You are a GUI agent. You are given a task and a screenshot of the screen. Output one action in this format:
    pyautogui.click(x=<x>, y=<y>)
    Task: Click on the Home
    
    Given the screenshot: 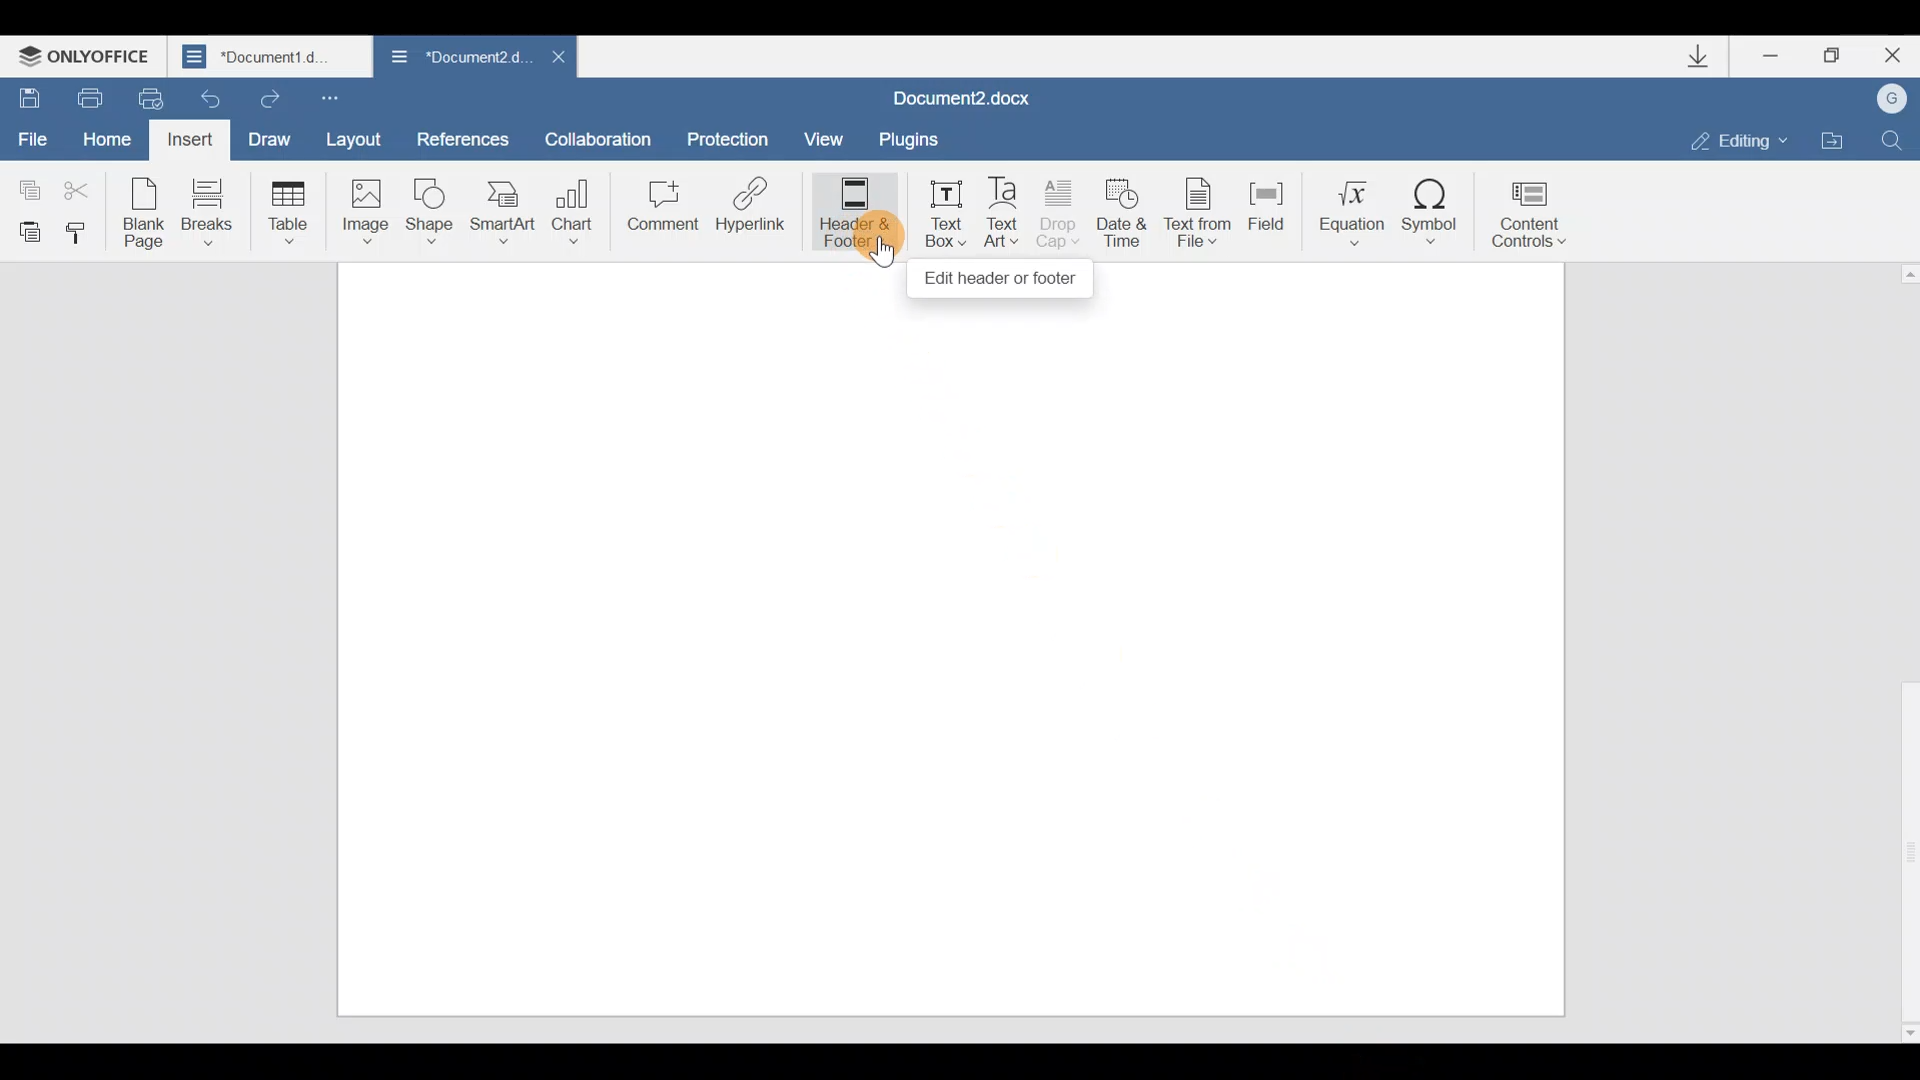 What is the action you would take?
    pyautogui.click(x=106, y=137)
    